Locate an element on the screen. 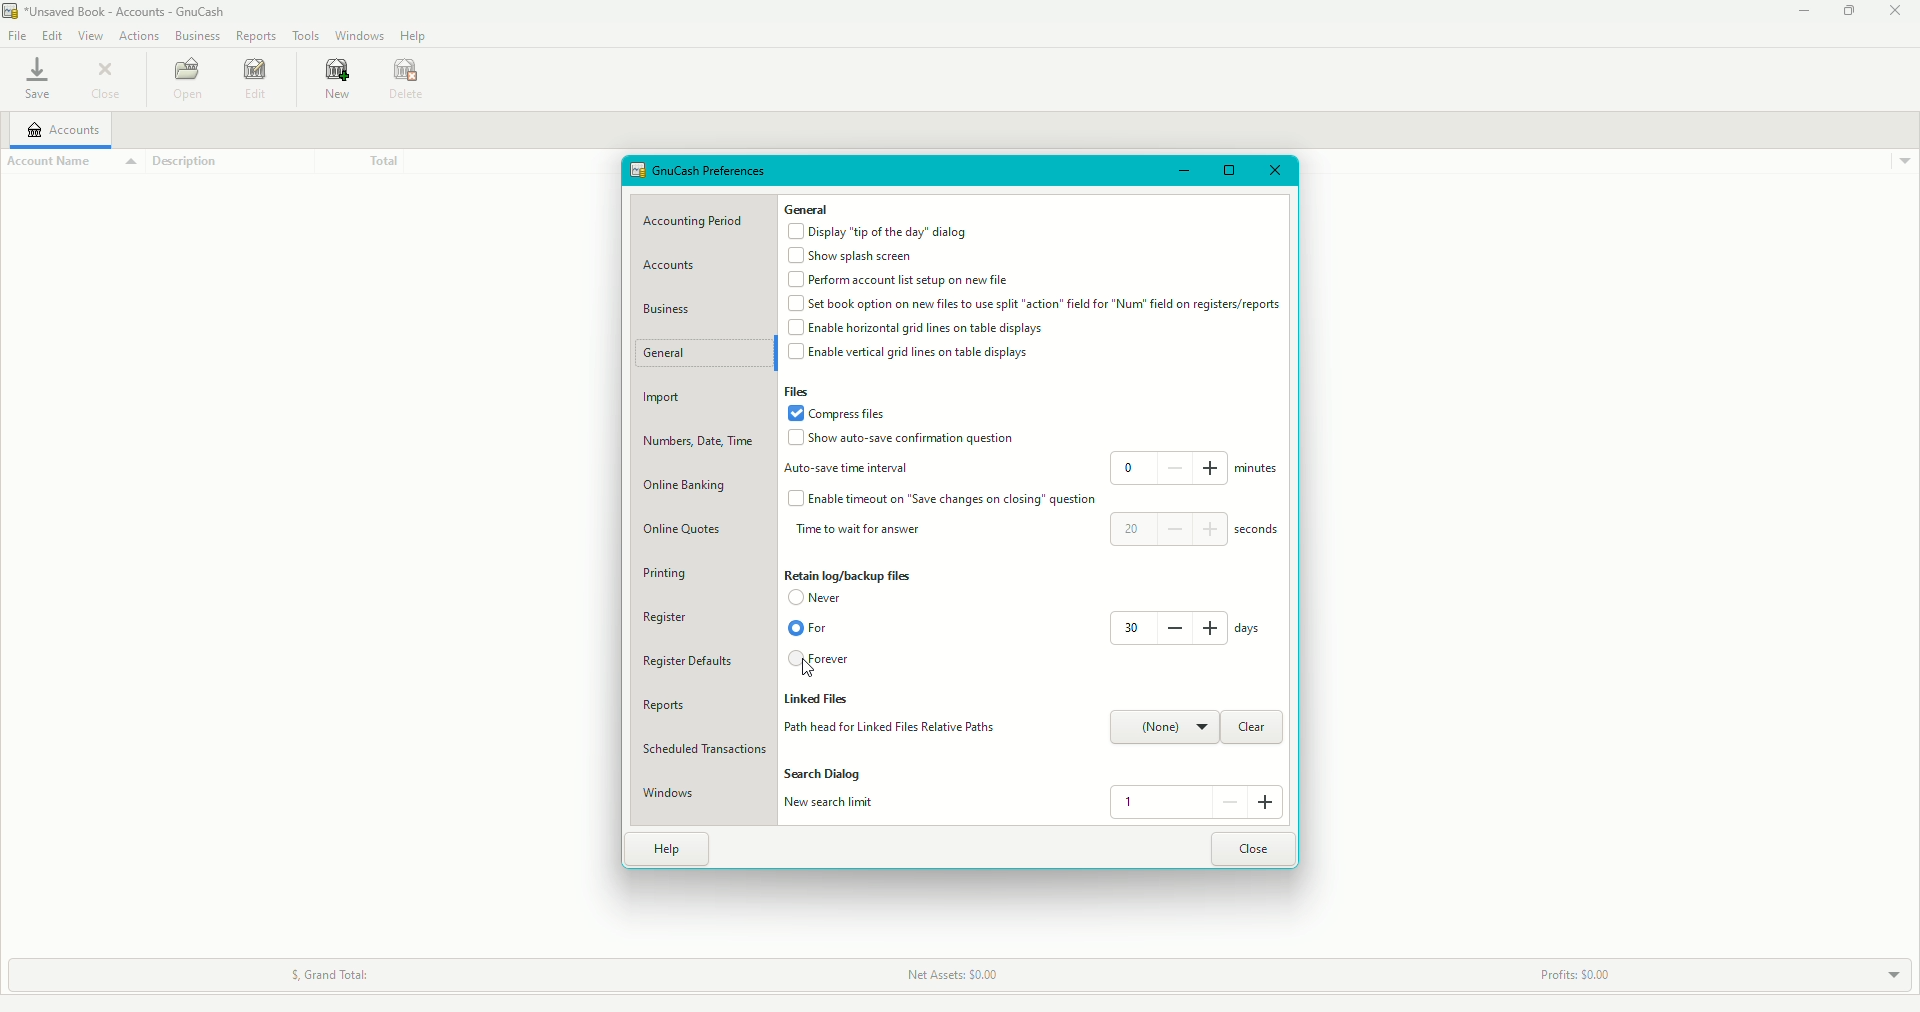 The image size is (1920, 1012). View is located at coordinates (88, 36).